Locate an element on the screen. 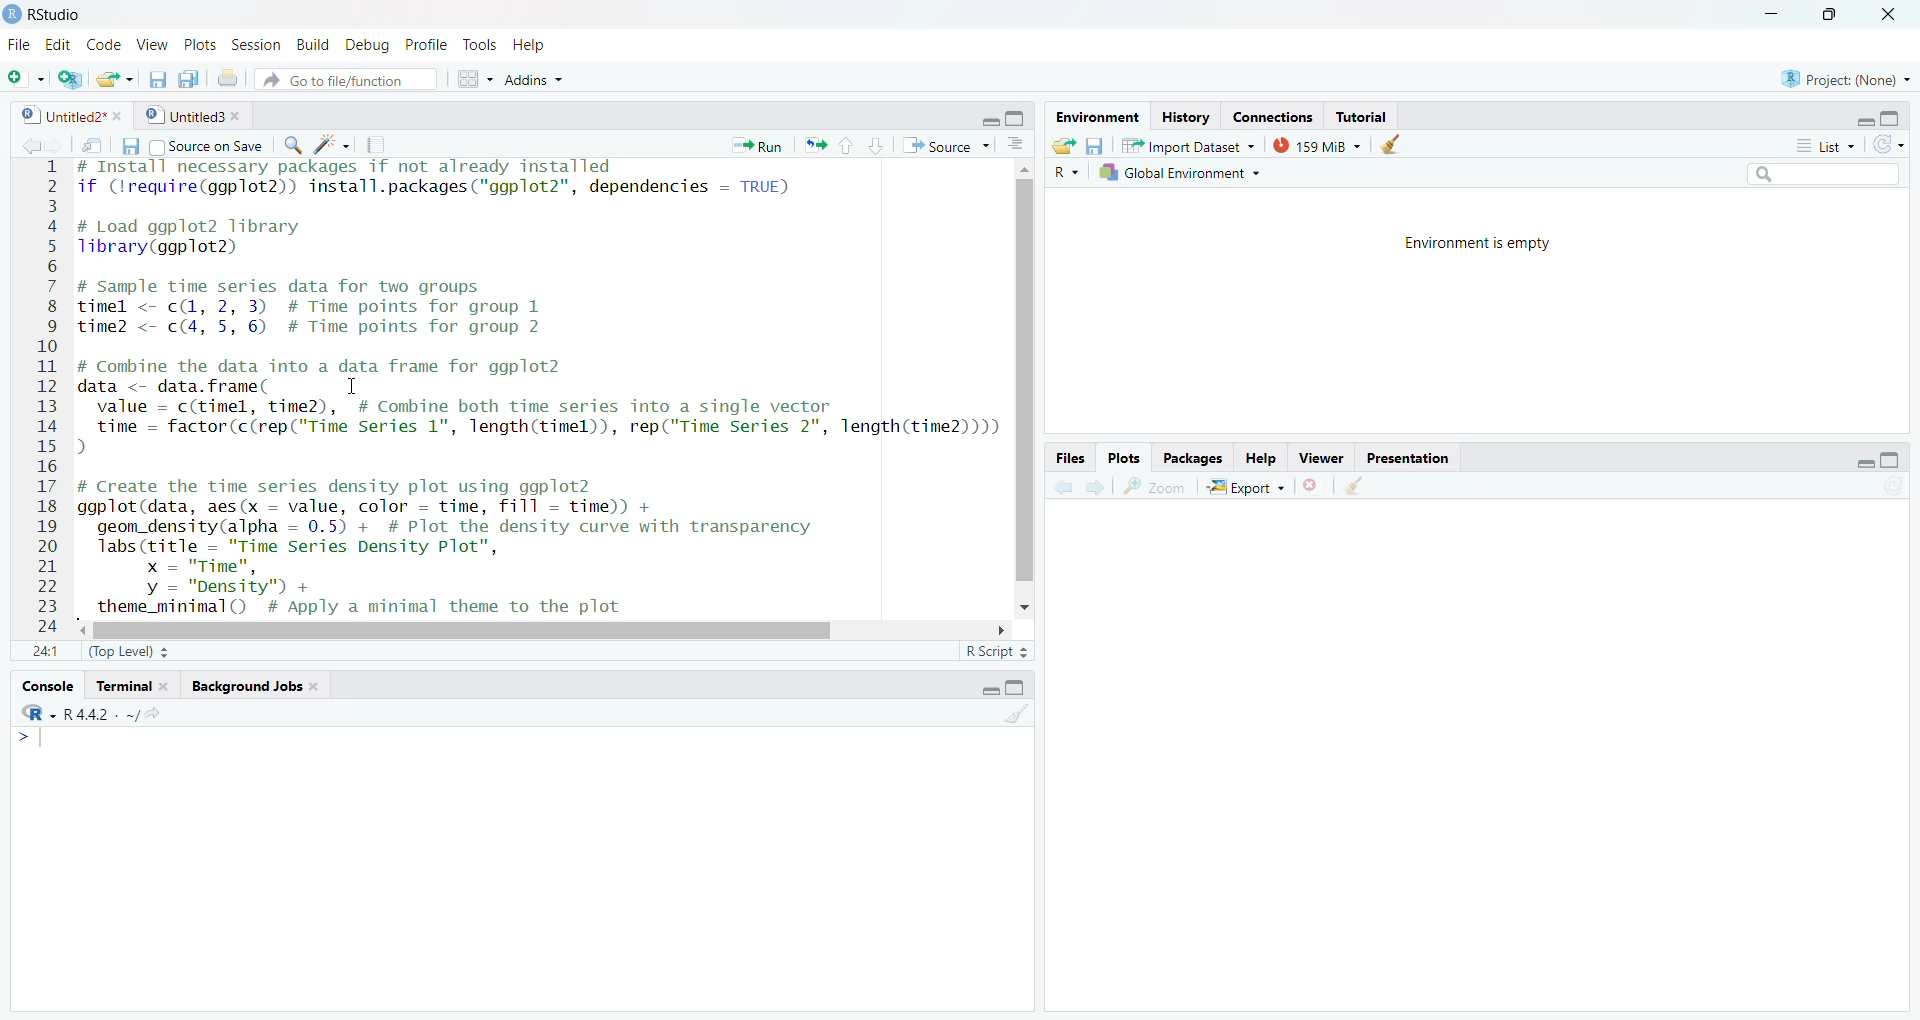  Maximize is located at coordinates (1890, 463).